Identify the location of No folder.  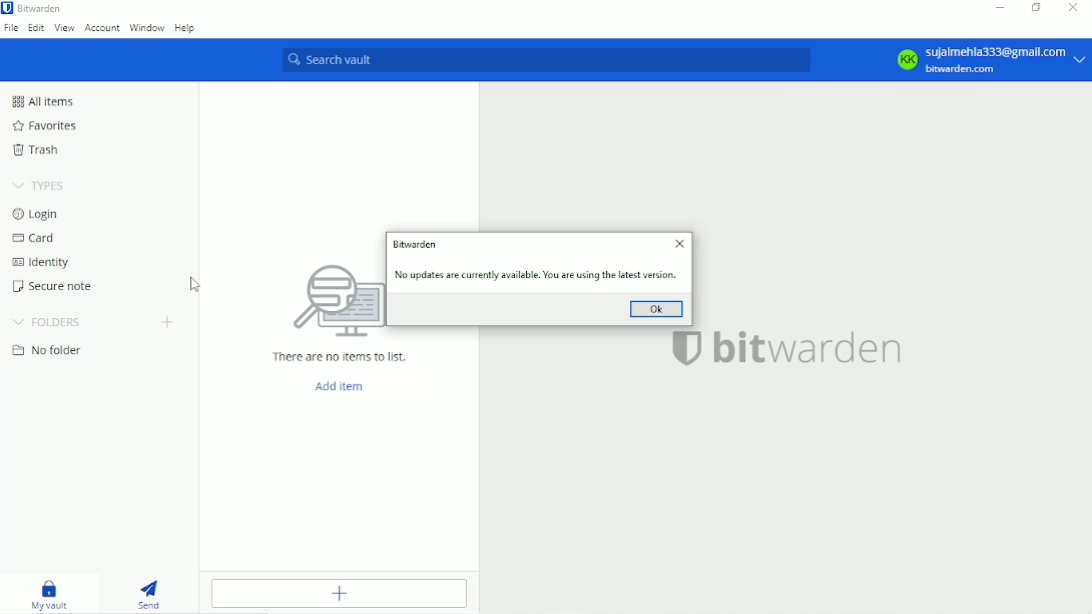
(49, 350).